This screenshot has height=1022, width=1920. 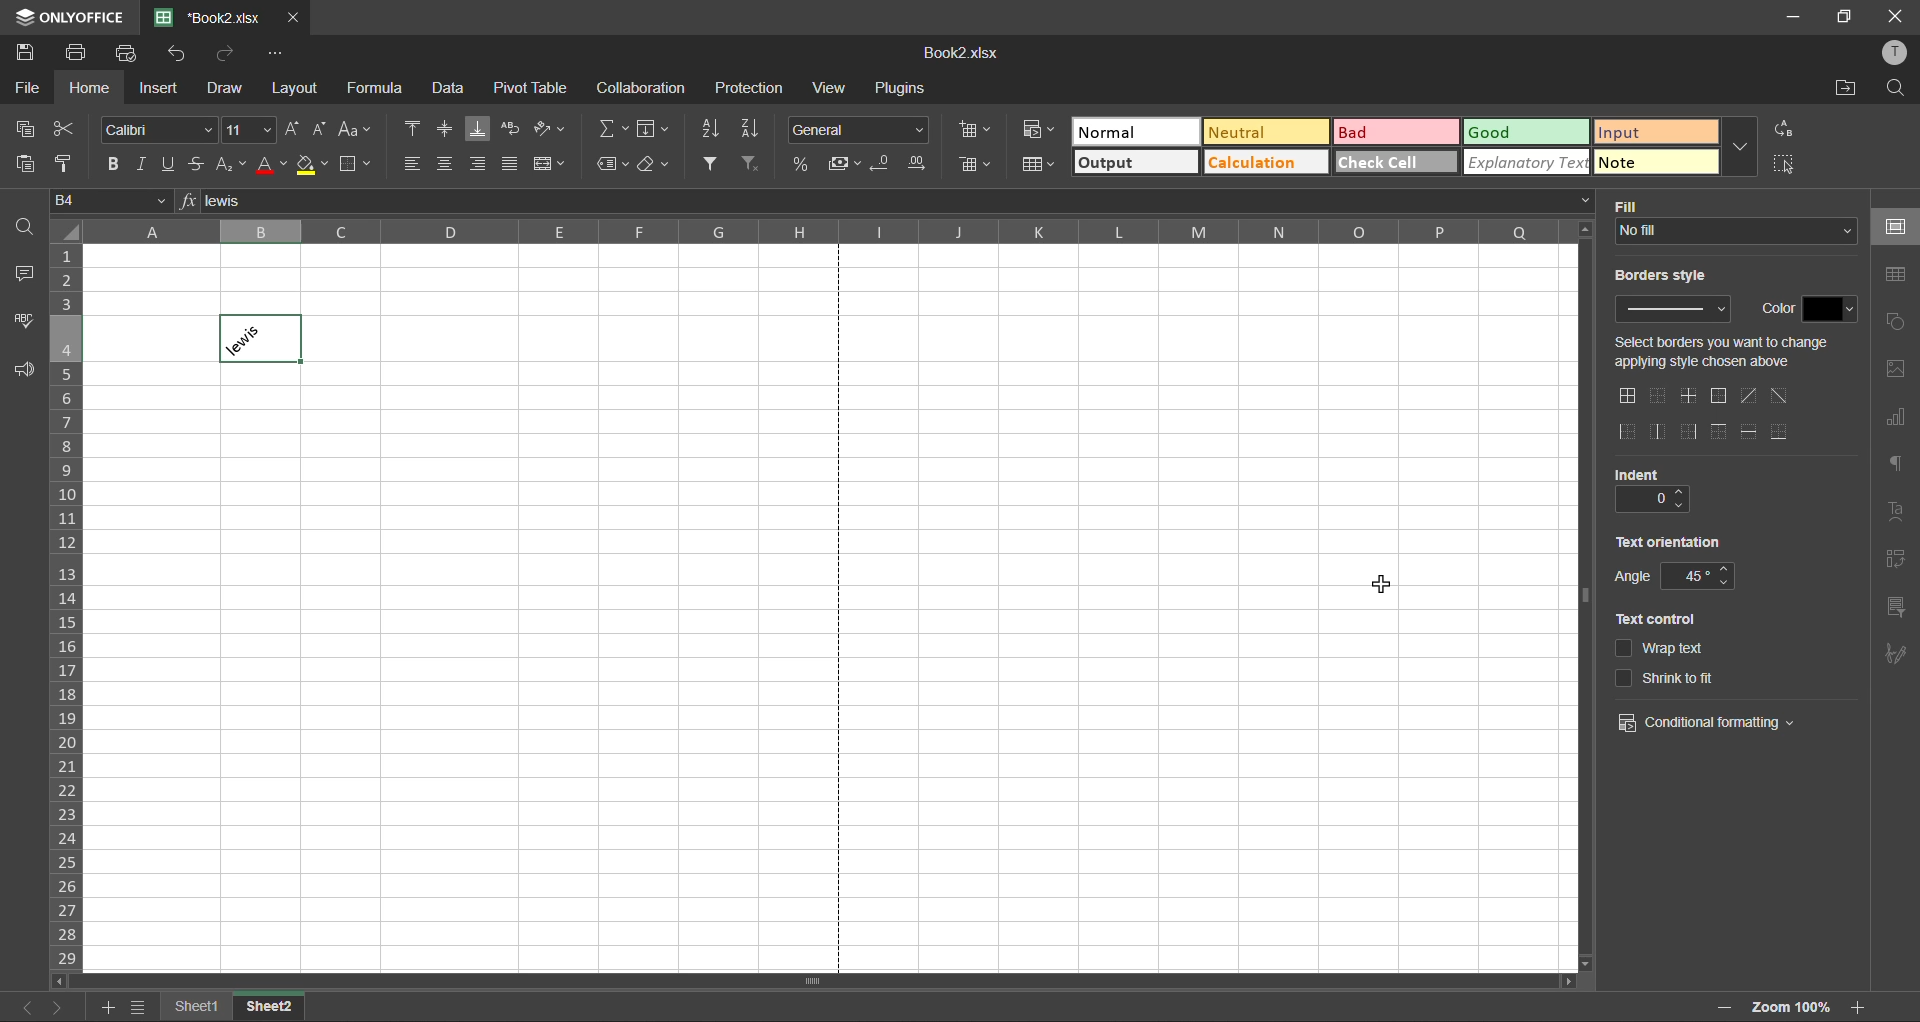 What do you see at coordinates (1895, 324) in the screenshot?
I see `shapes` at bounding box center [1895, 324].